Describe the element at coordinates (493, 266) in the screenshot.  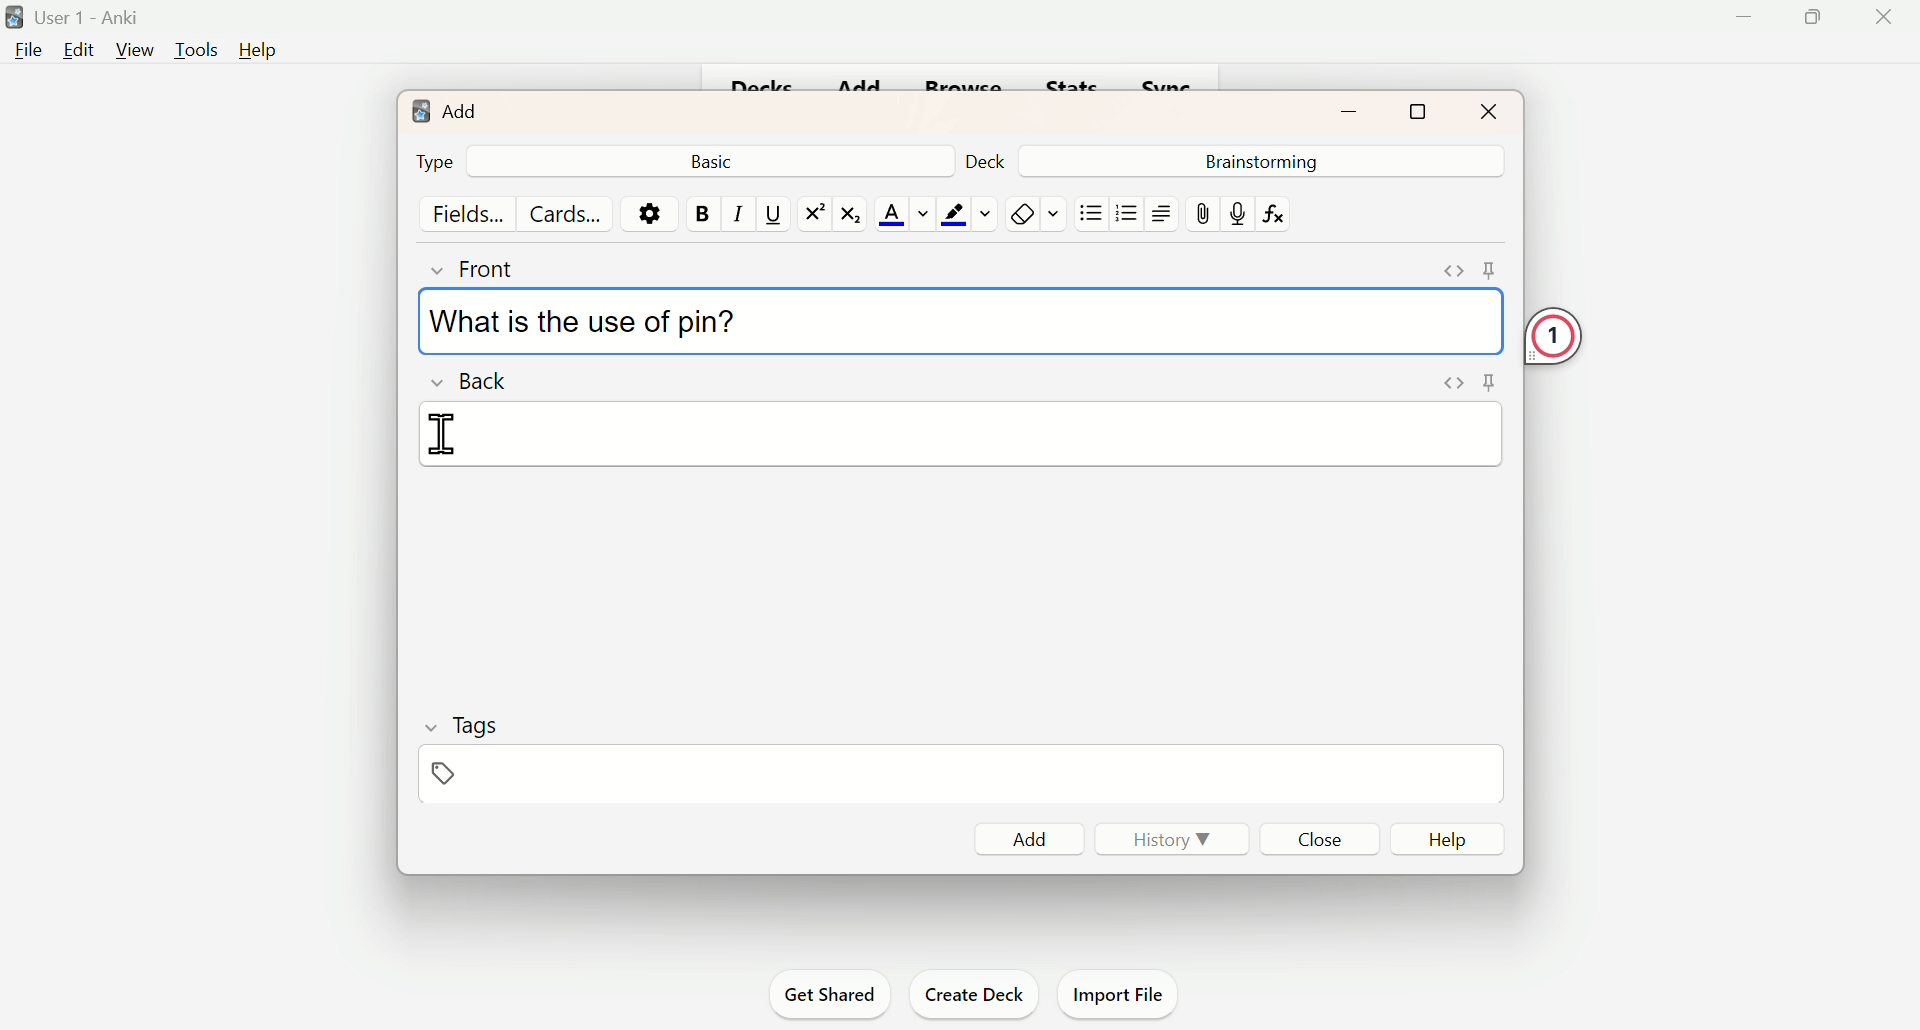
I see `Front` at that location.